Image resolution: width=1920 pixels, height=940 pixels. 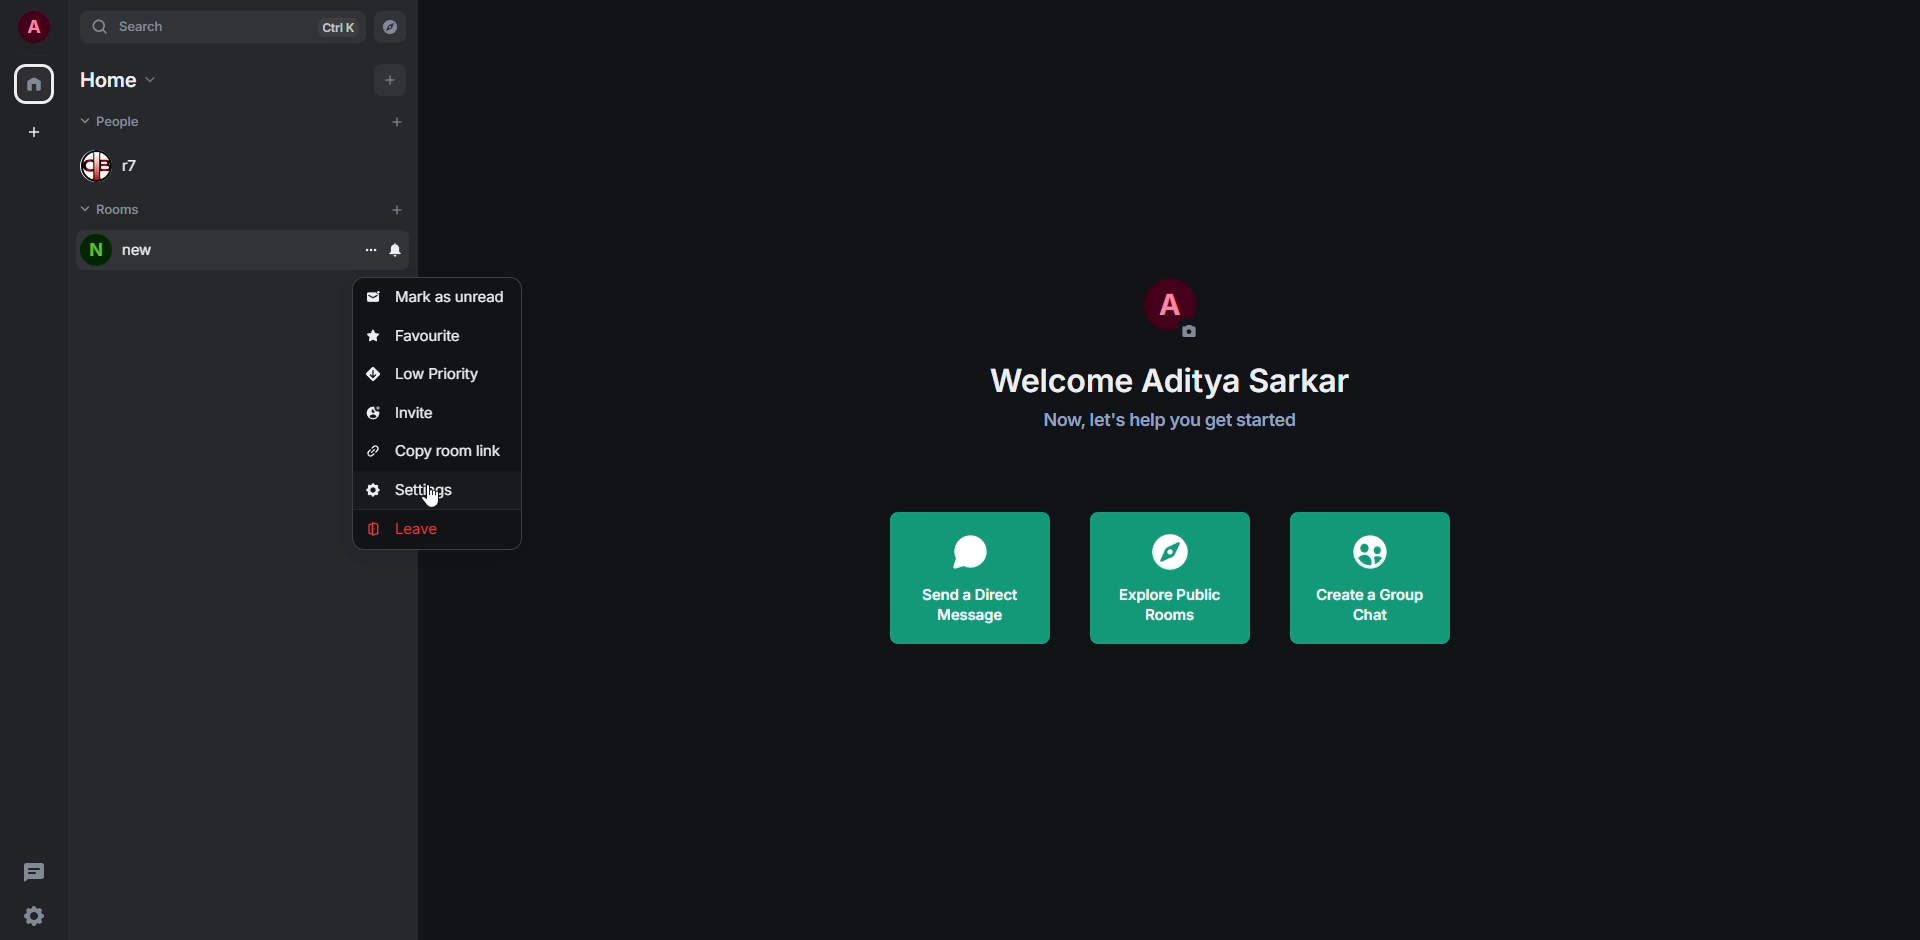 What do you see at coordinates (1167, 303) in the screenshot?
I see `profile` at bounding box center [1167, 303].